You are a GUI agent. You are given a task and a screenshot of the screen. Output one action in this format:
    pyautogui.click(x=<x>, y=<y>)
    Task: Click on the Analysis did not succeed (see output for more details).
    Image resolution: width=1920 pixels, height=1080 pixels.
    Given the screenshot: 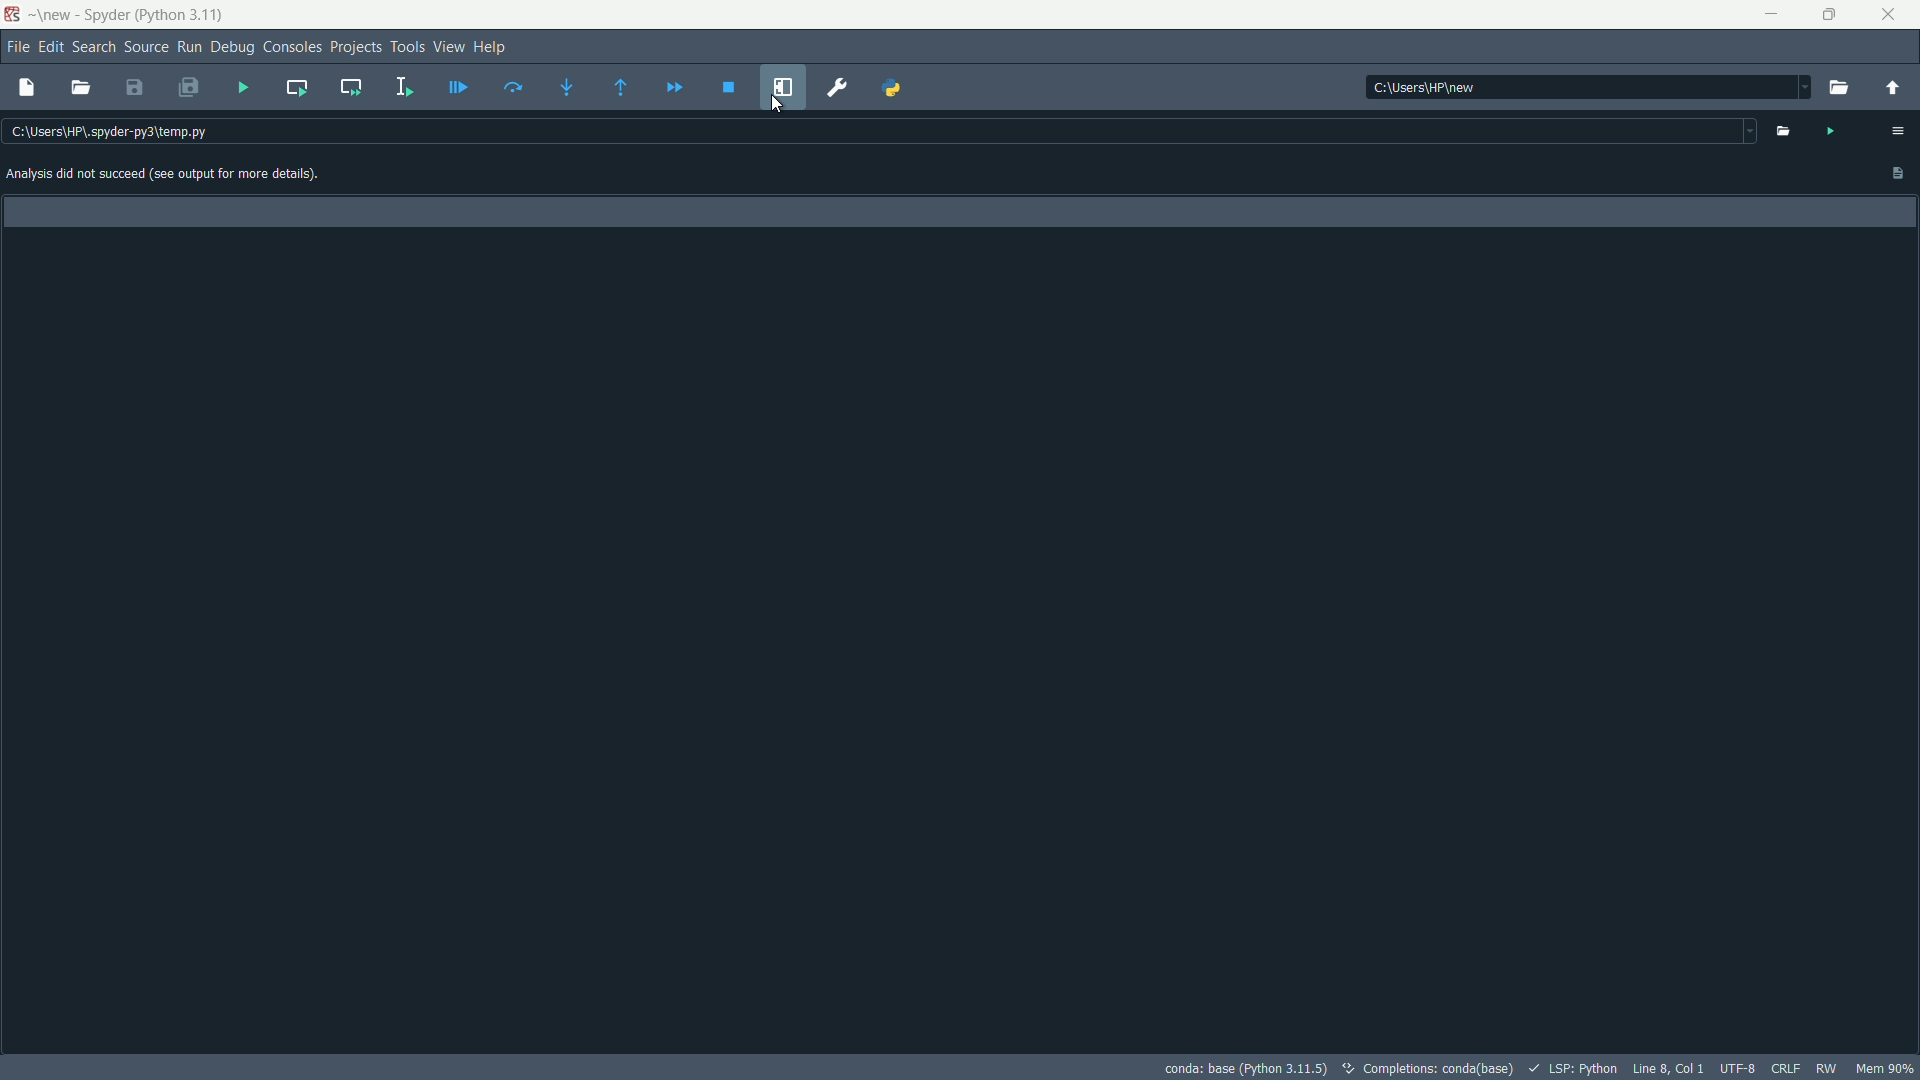 What is the action you would take?
    pyautogui.click(x=185, y=175)
    